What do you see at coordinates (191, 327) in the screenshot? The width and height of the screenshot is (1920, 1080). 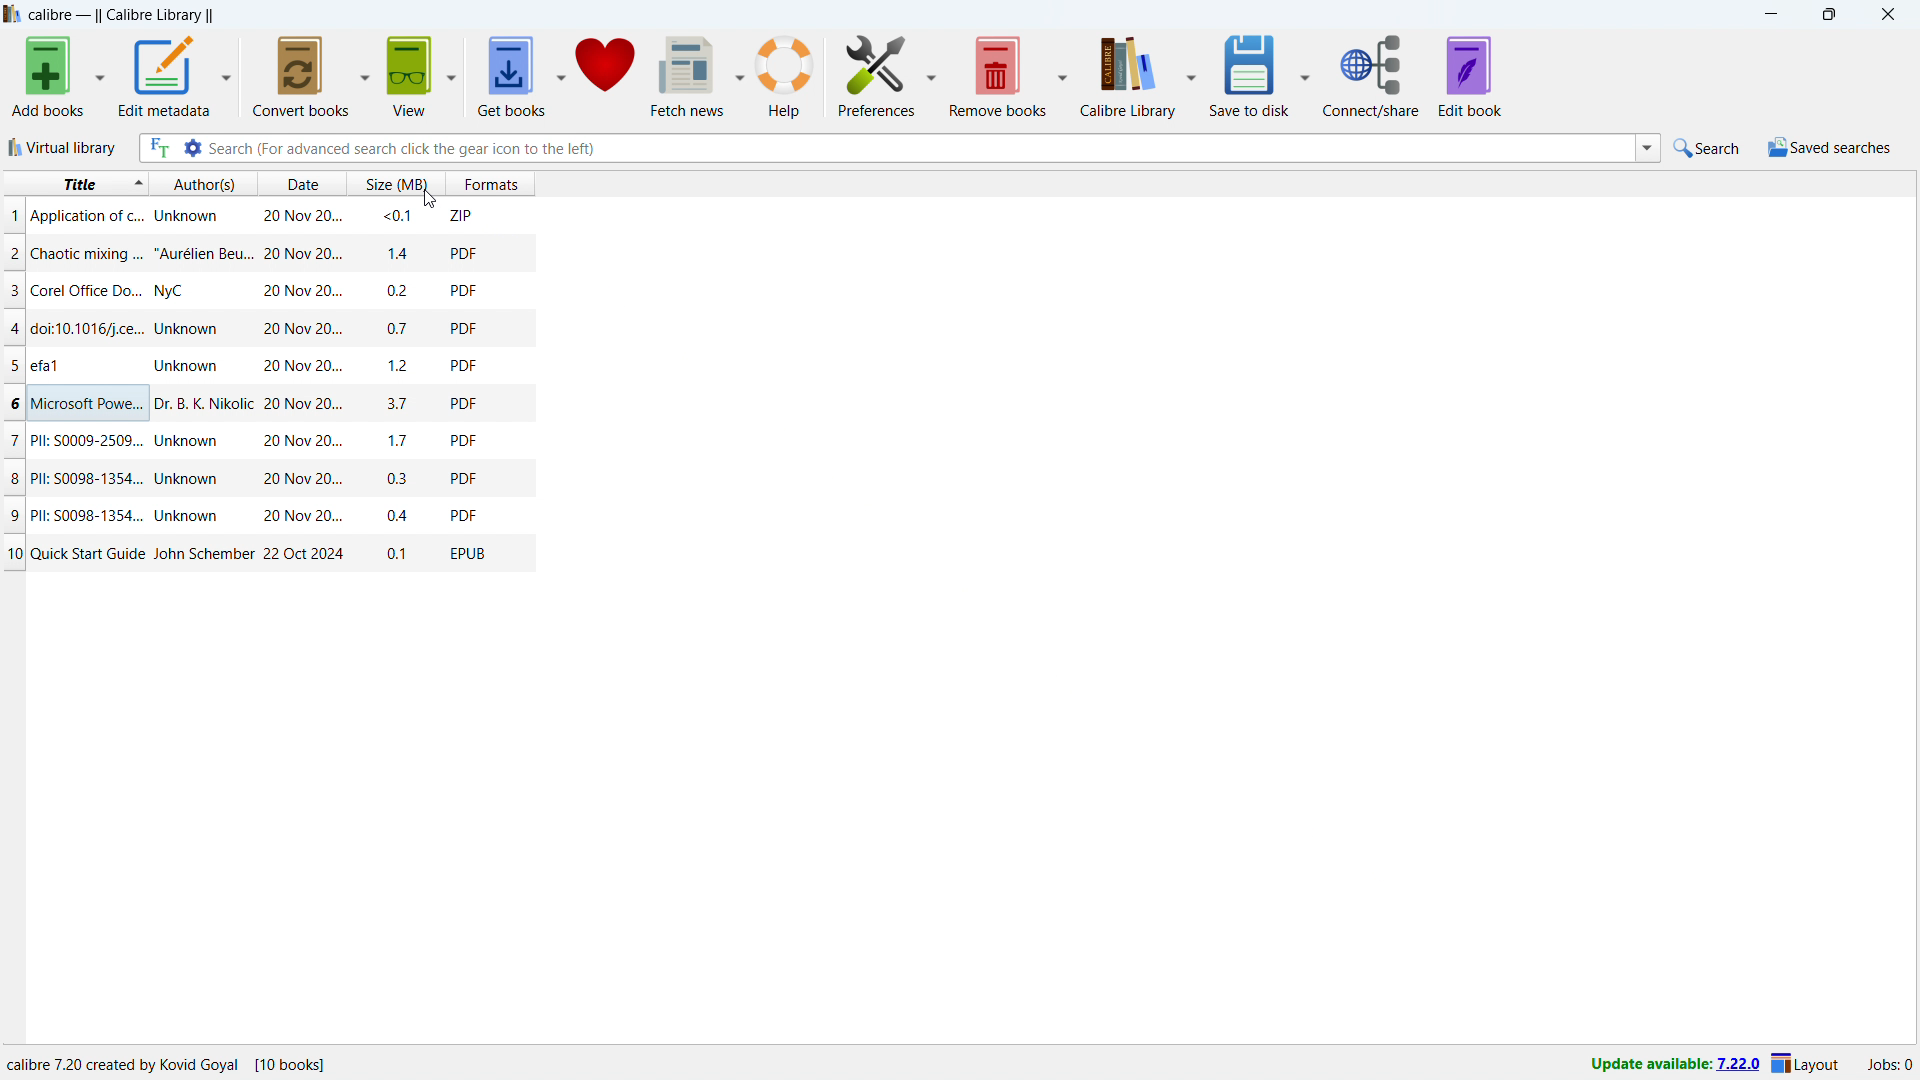 I see `author` at bounding box center [191, 327].